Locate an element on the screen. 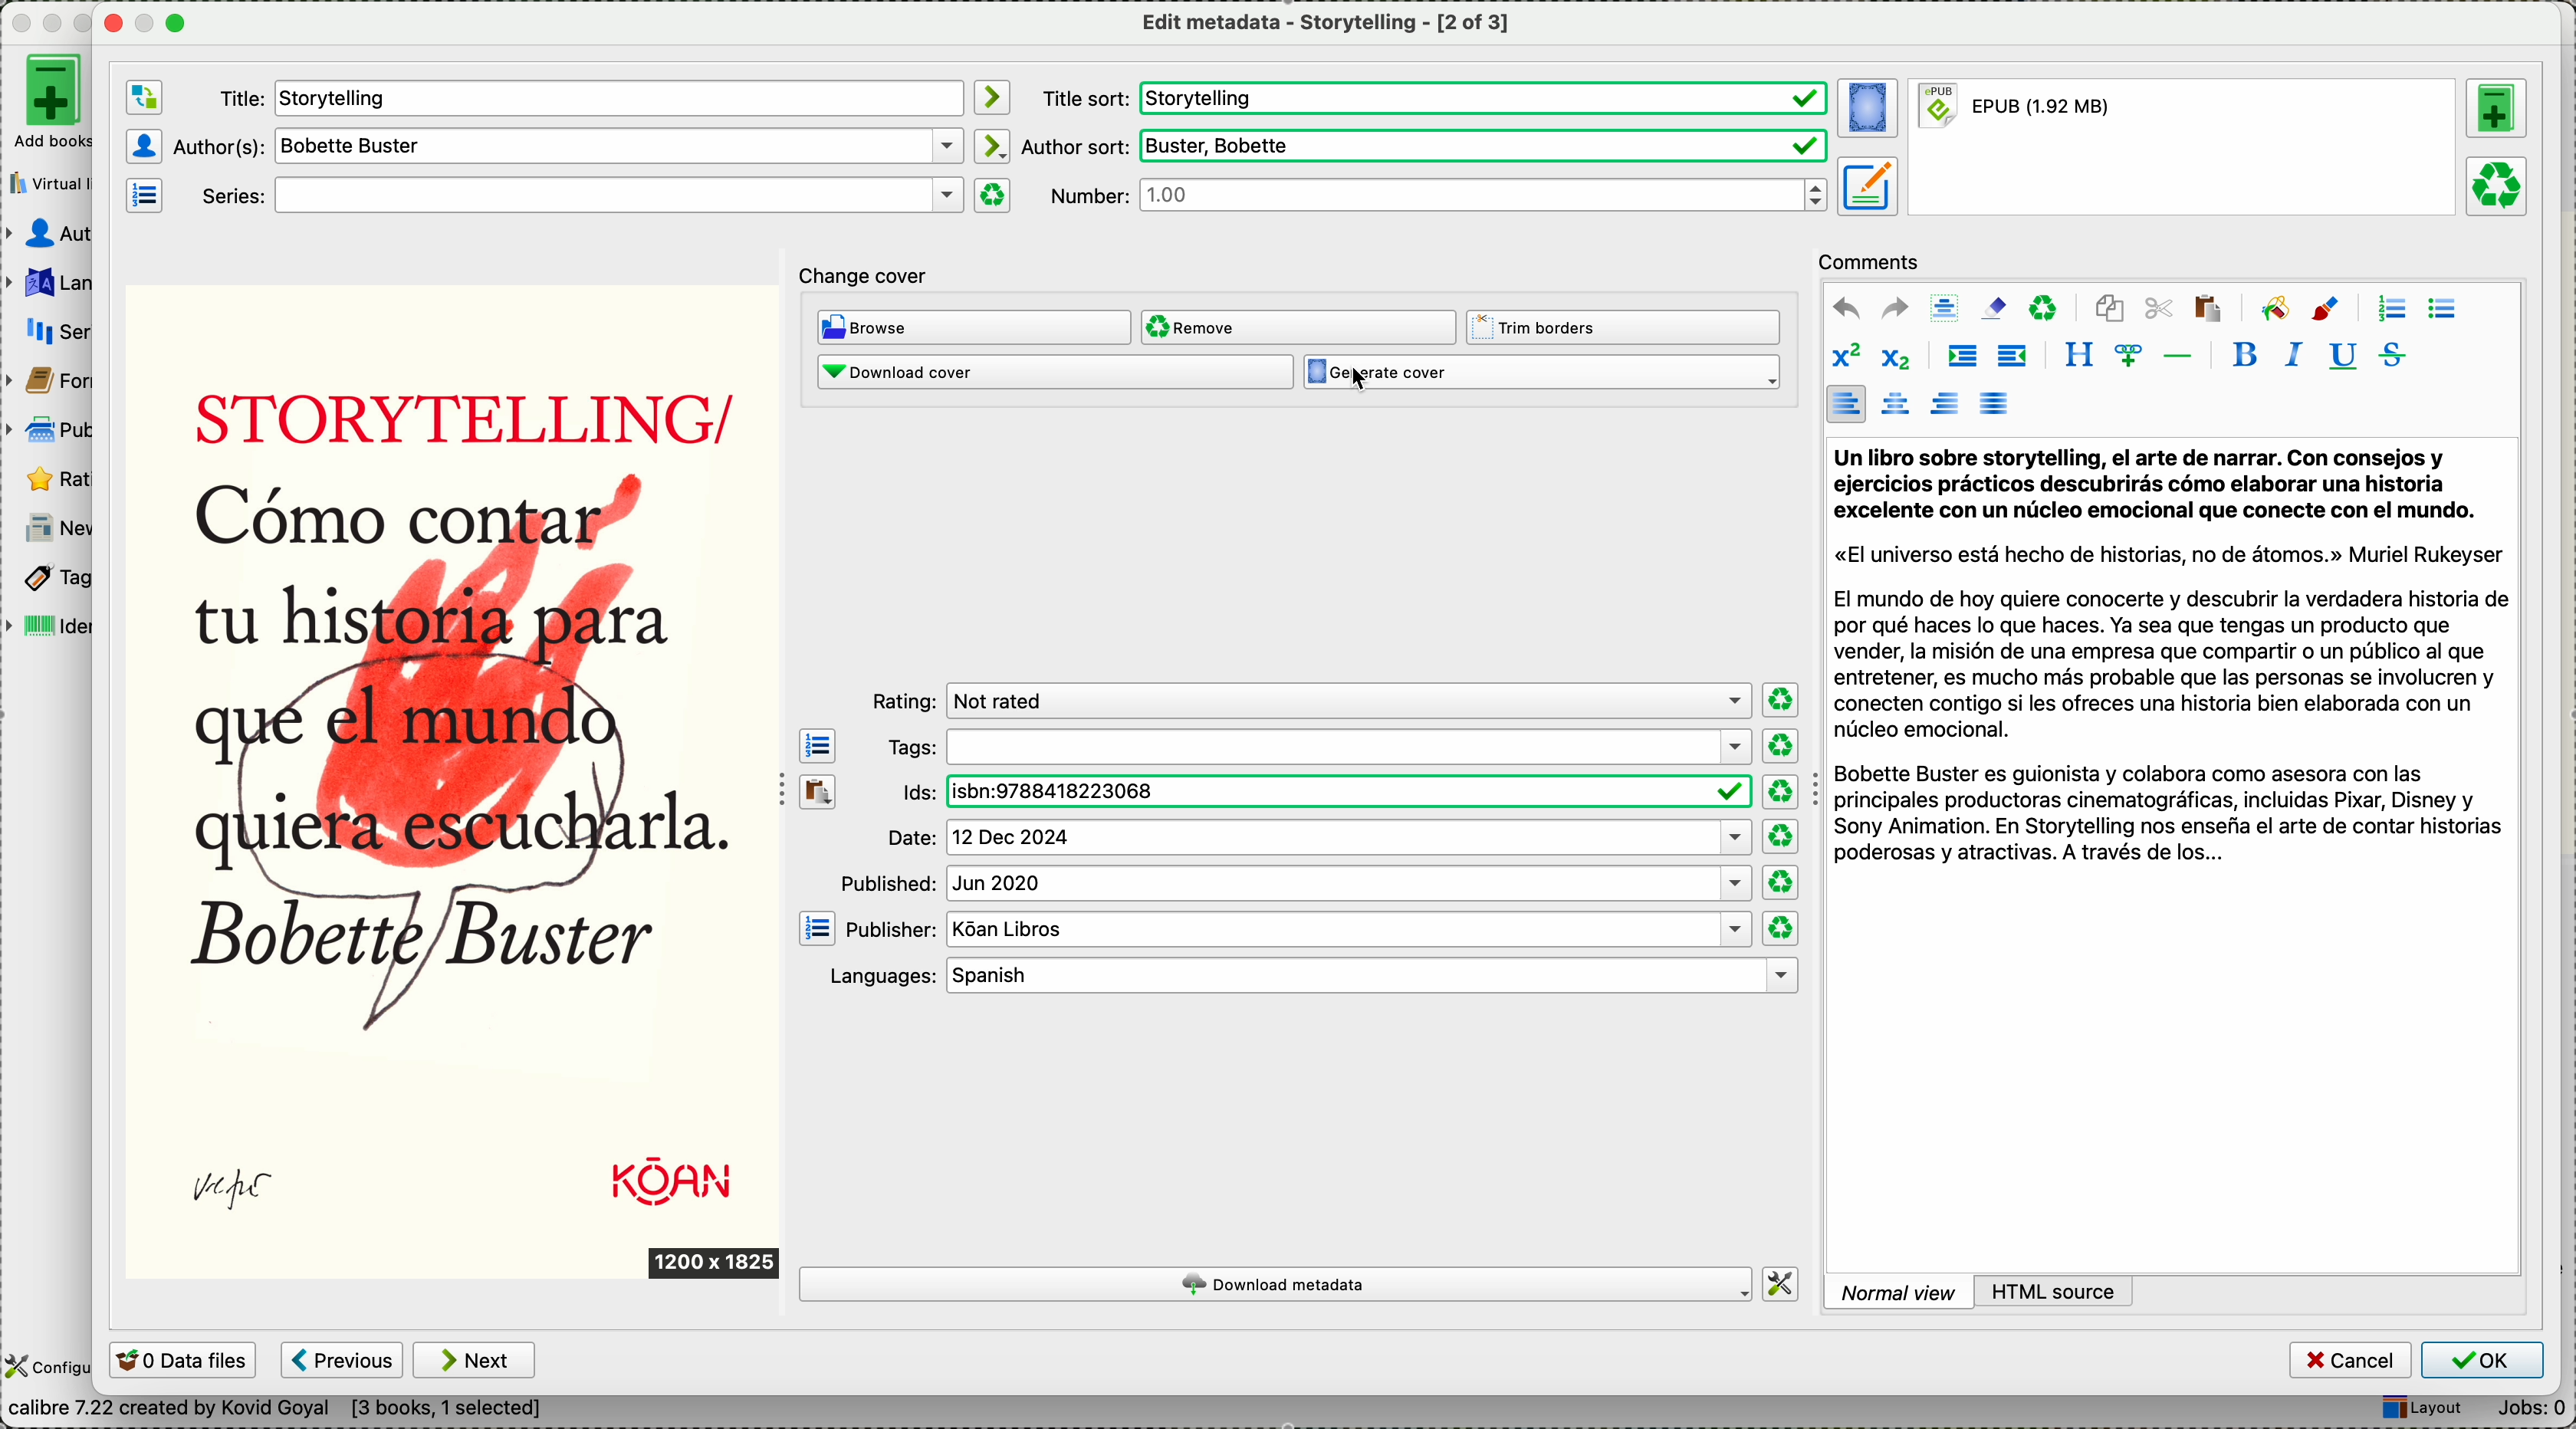 The height and width of the screenshot is (1429, 2576). remove formatting is located at coordinates (1994, 308).